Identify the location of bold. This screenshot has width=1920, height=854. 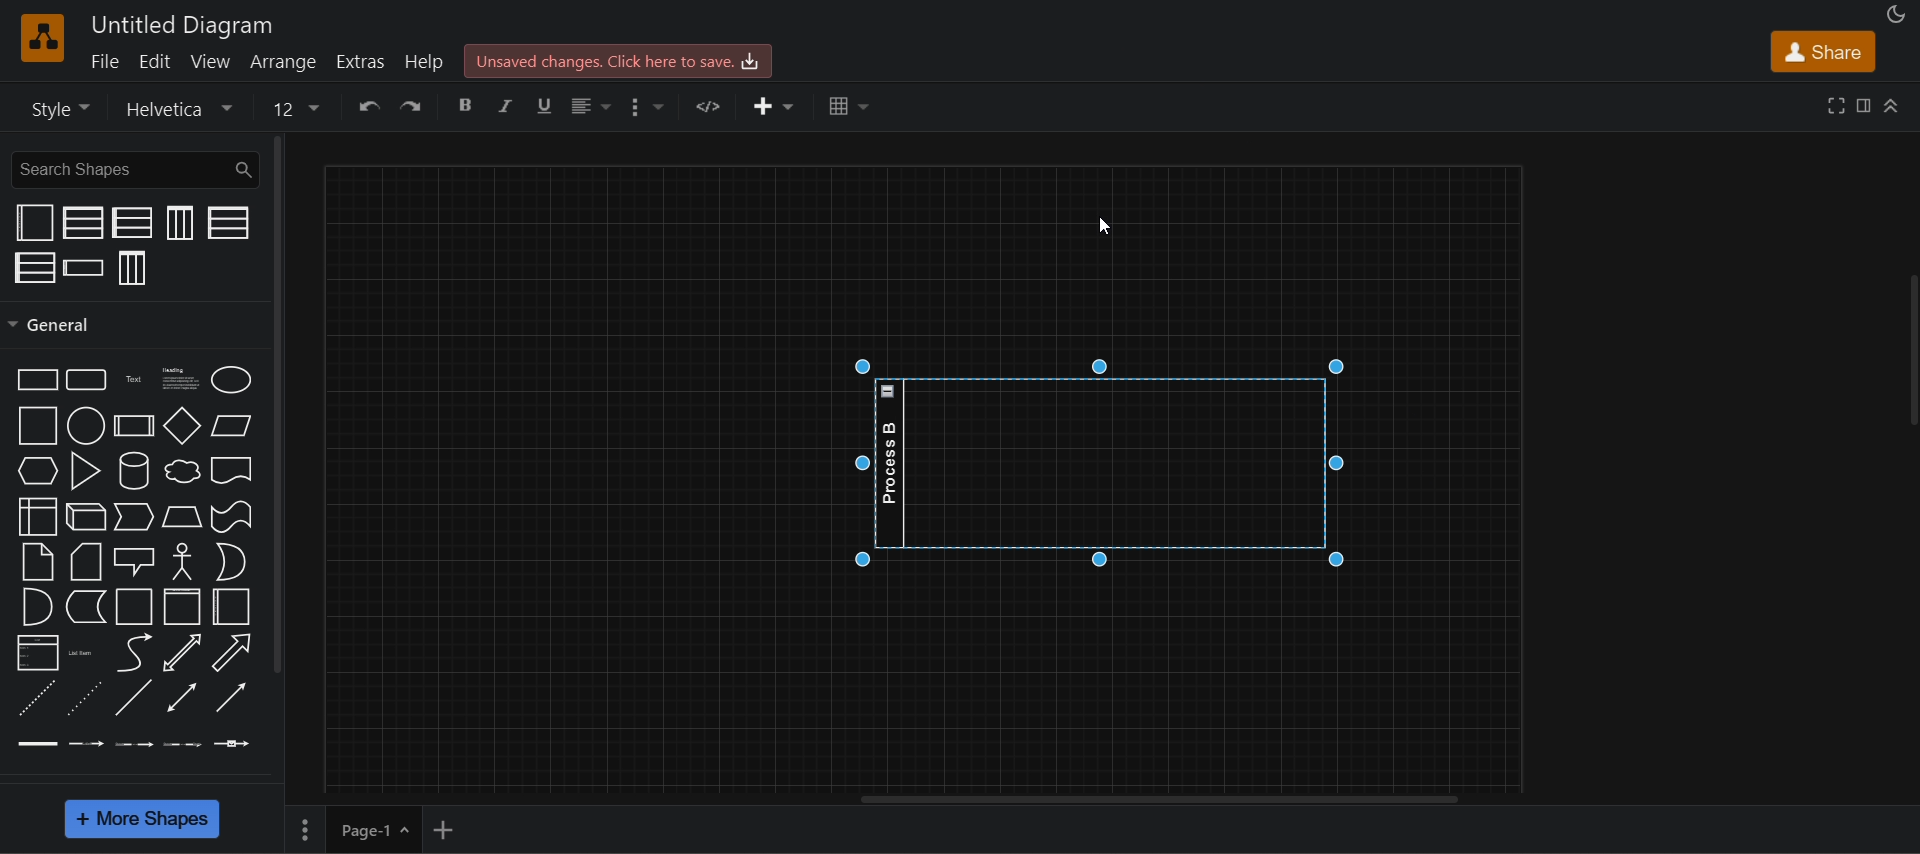
(466, 106).